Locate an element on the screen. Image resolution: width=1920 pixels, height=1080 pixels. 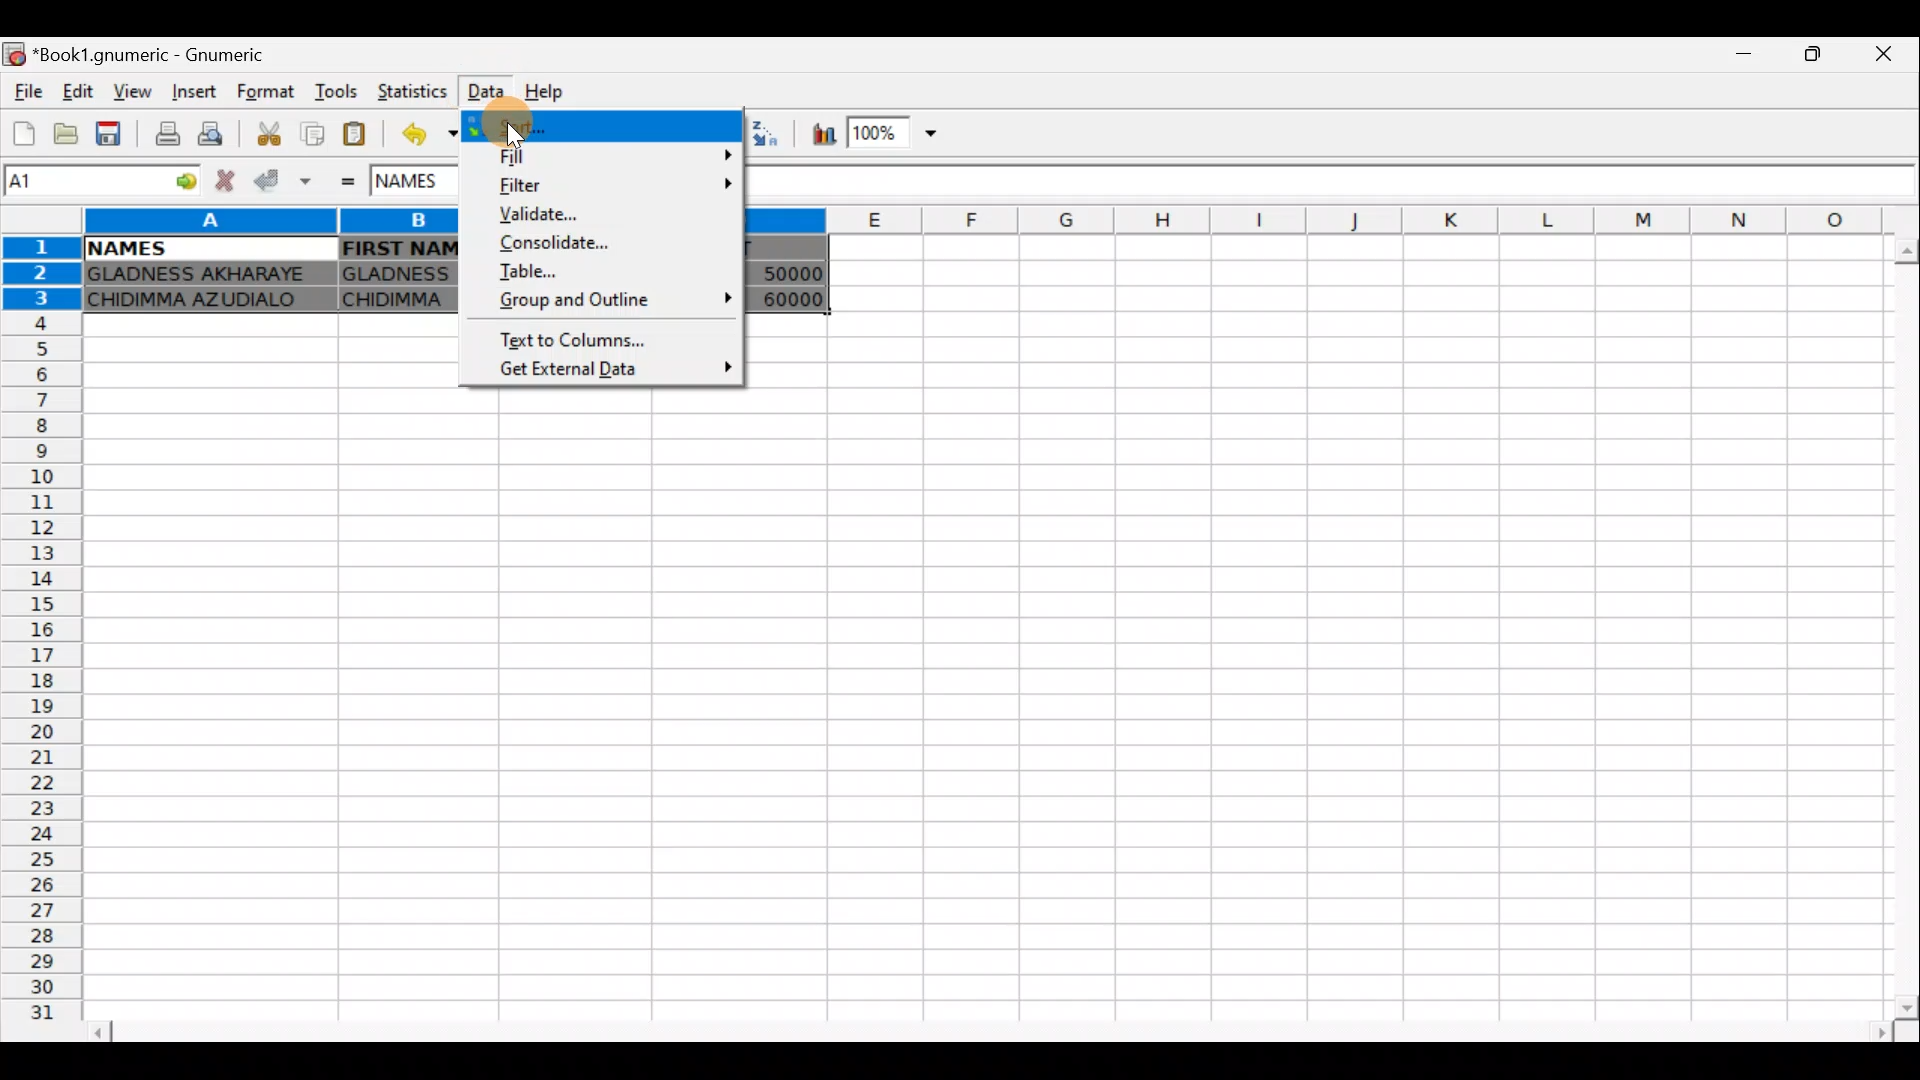
Cancel change is located at coordinates (222, 182).